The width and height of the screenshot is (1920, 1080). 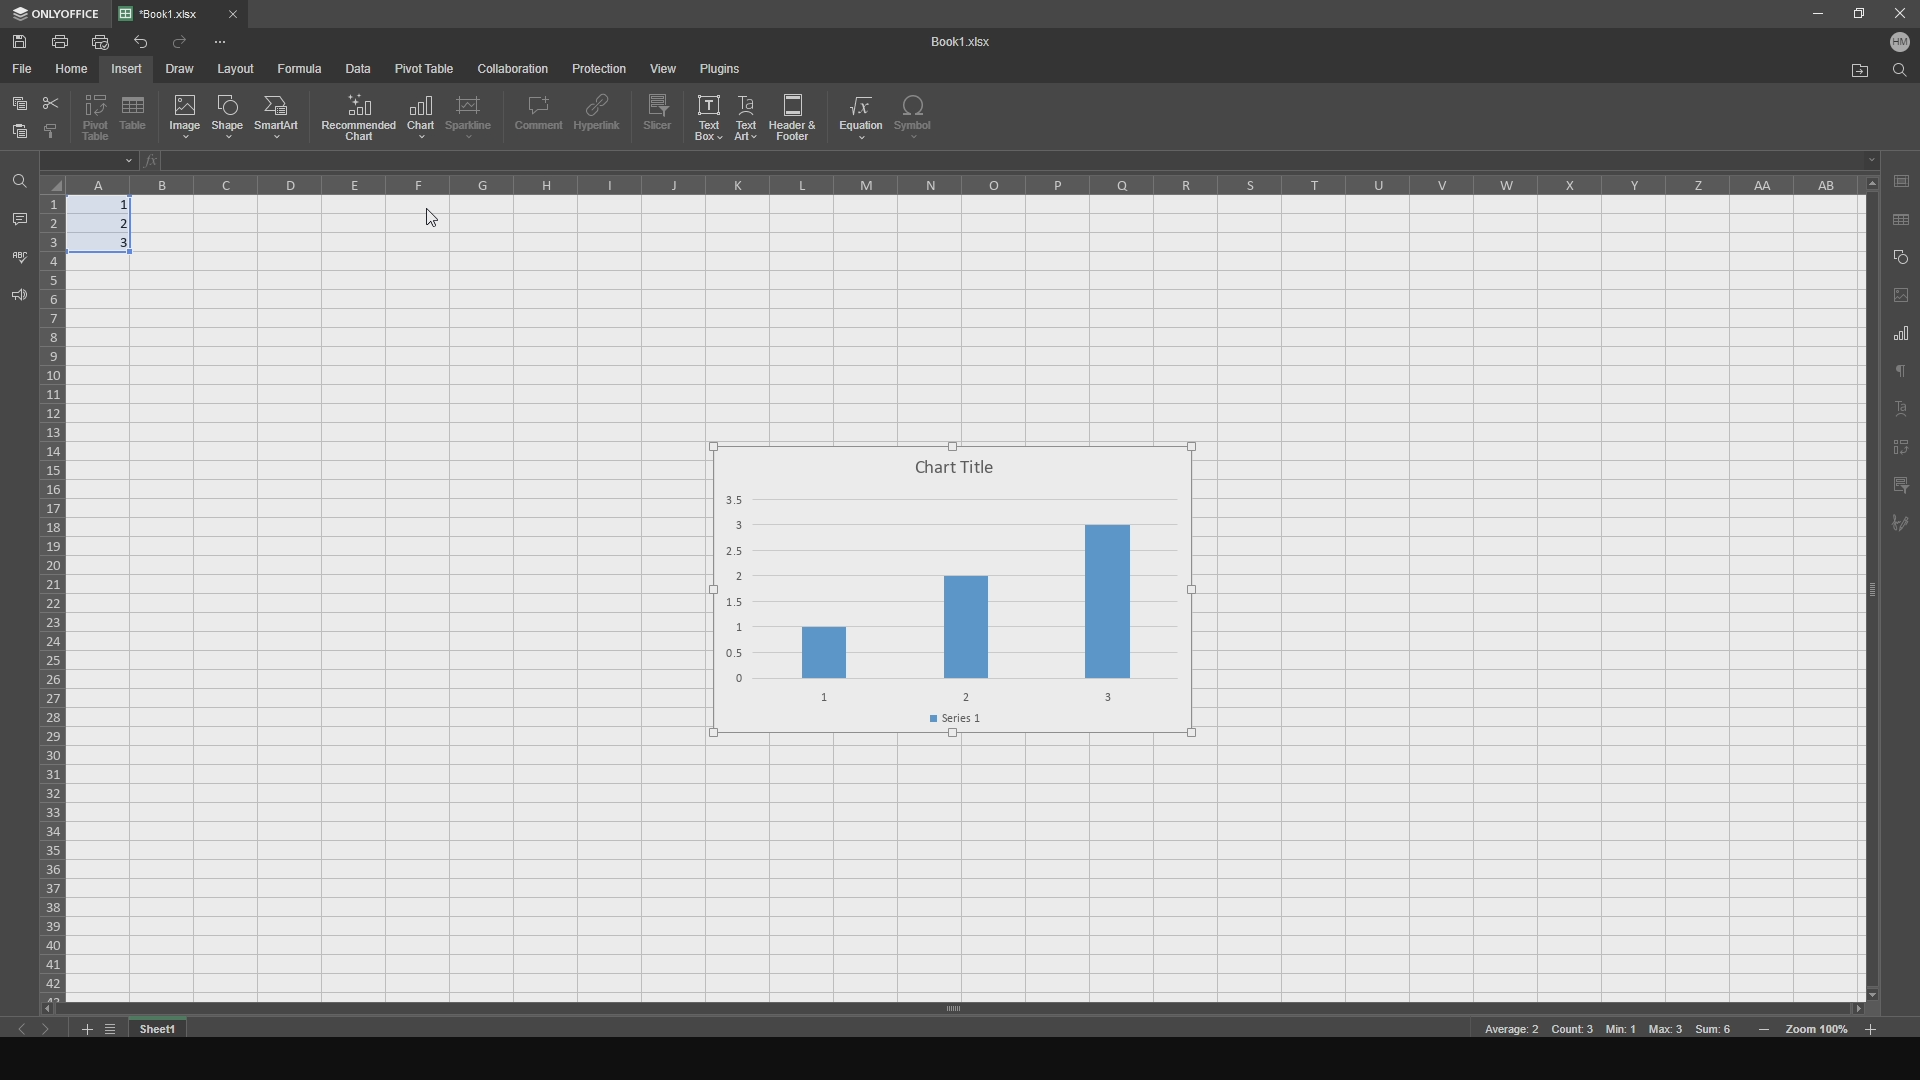 I want to click on minimize, so click(x=1816, y=16).